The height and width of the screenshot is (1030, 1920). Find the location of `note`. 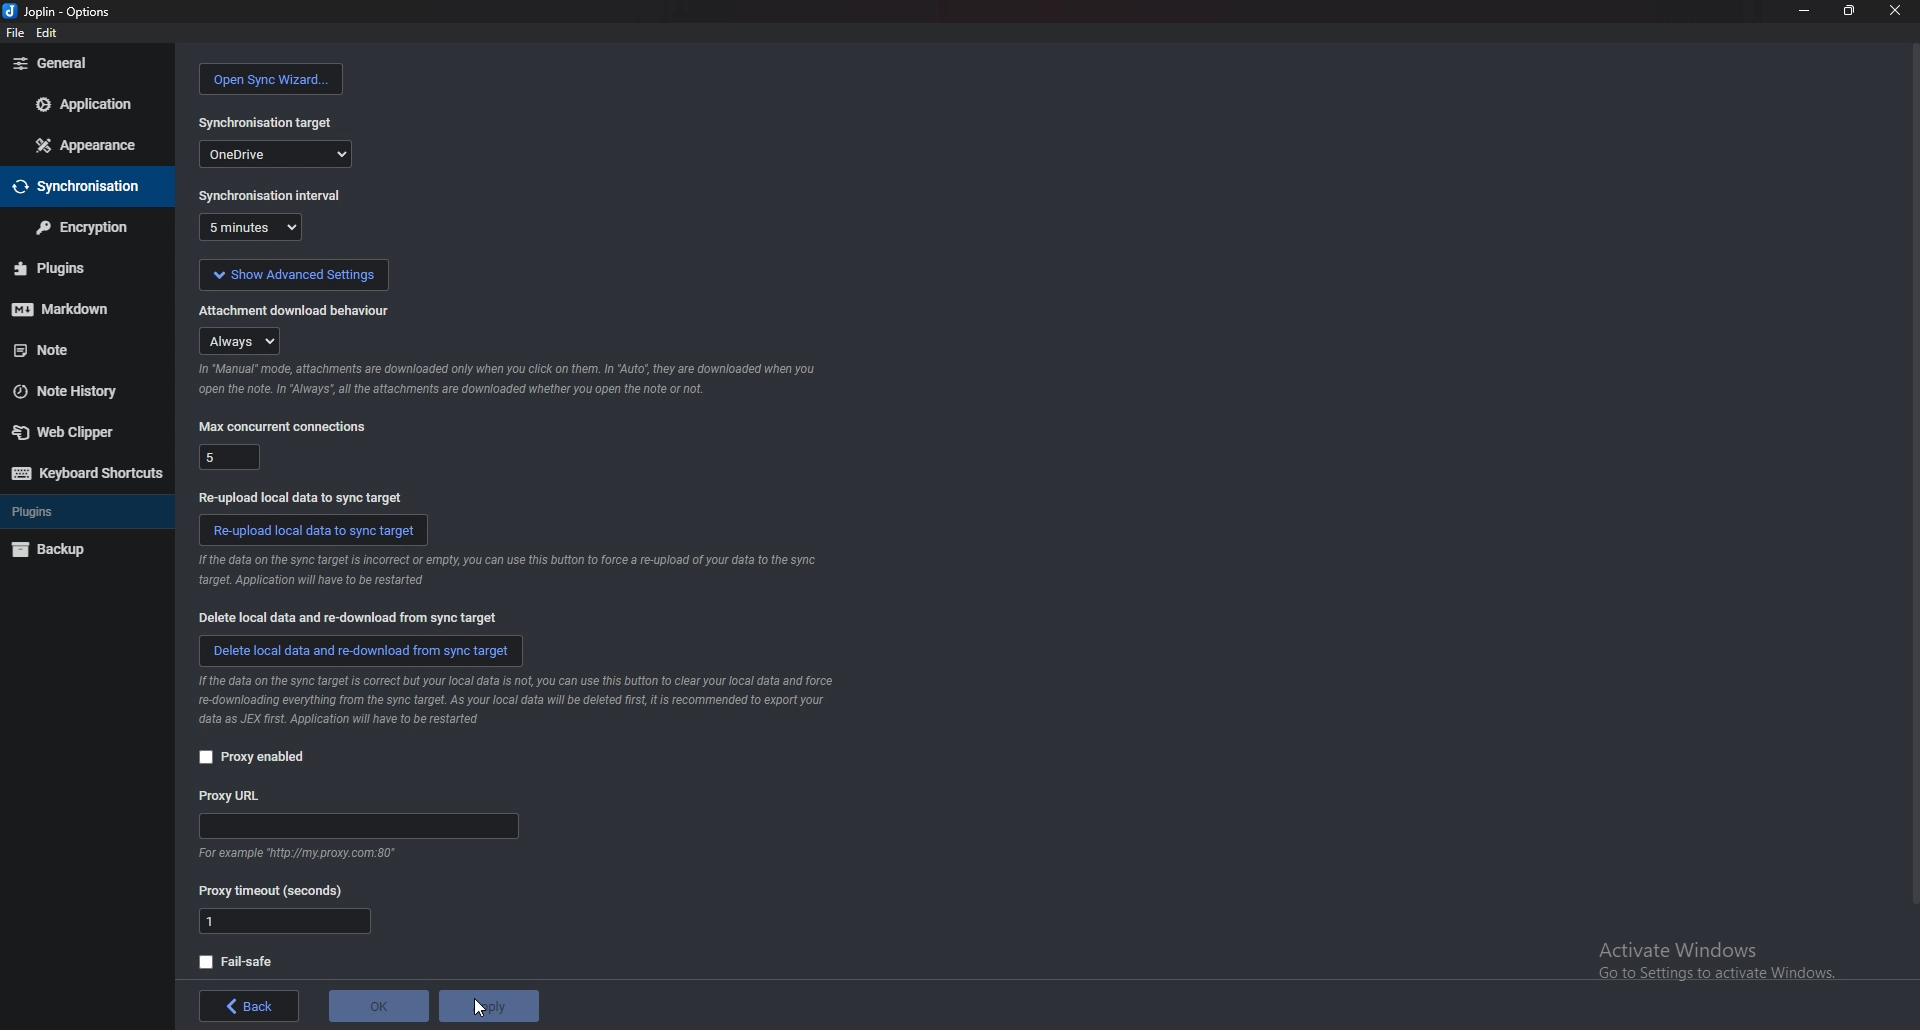

note is located at coordinates (77, 350).